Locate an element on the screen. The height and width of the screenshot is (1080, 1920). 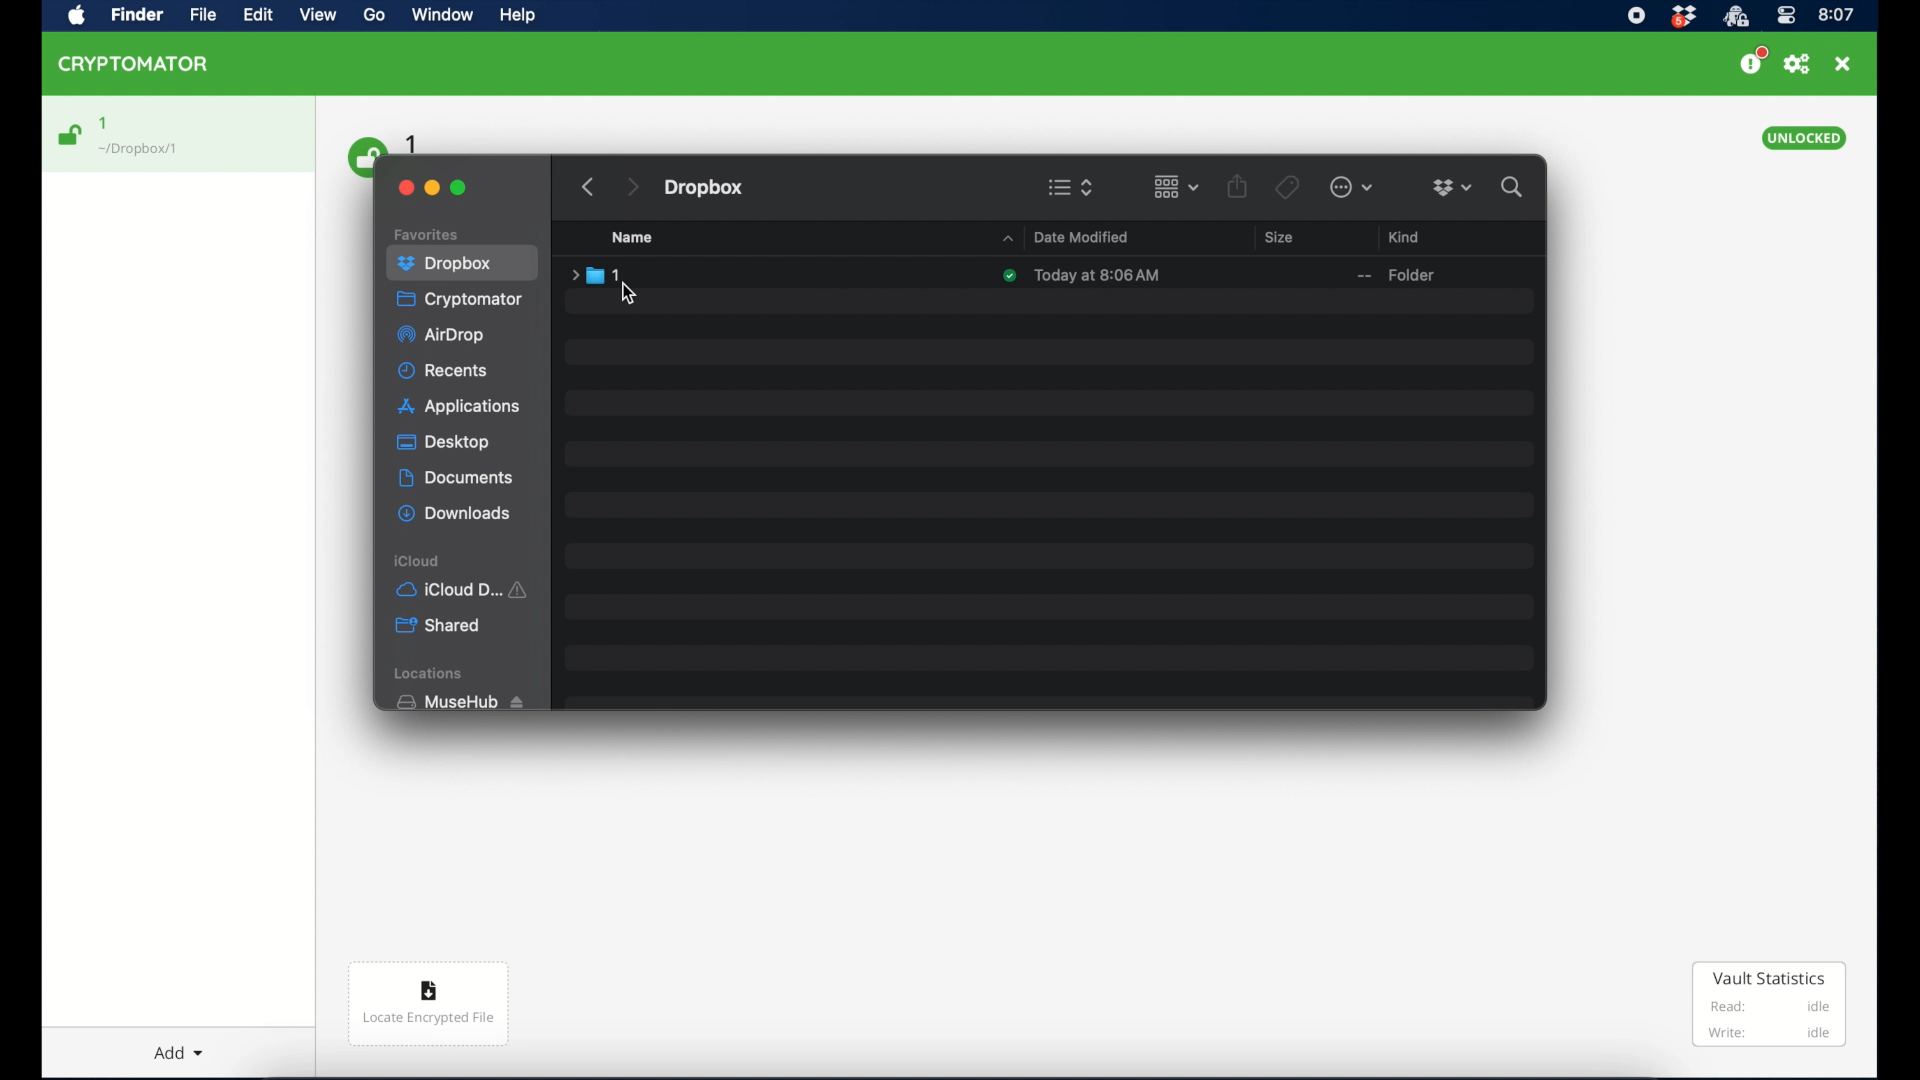
Go is located at coordinates (381, 20).